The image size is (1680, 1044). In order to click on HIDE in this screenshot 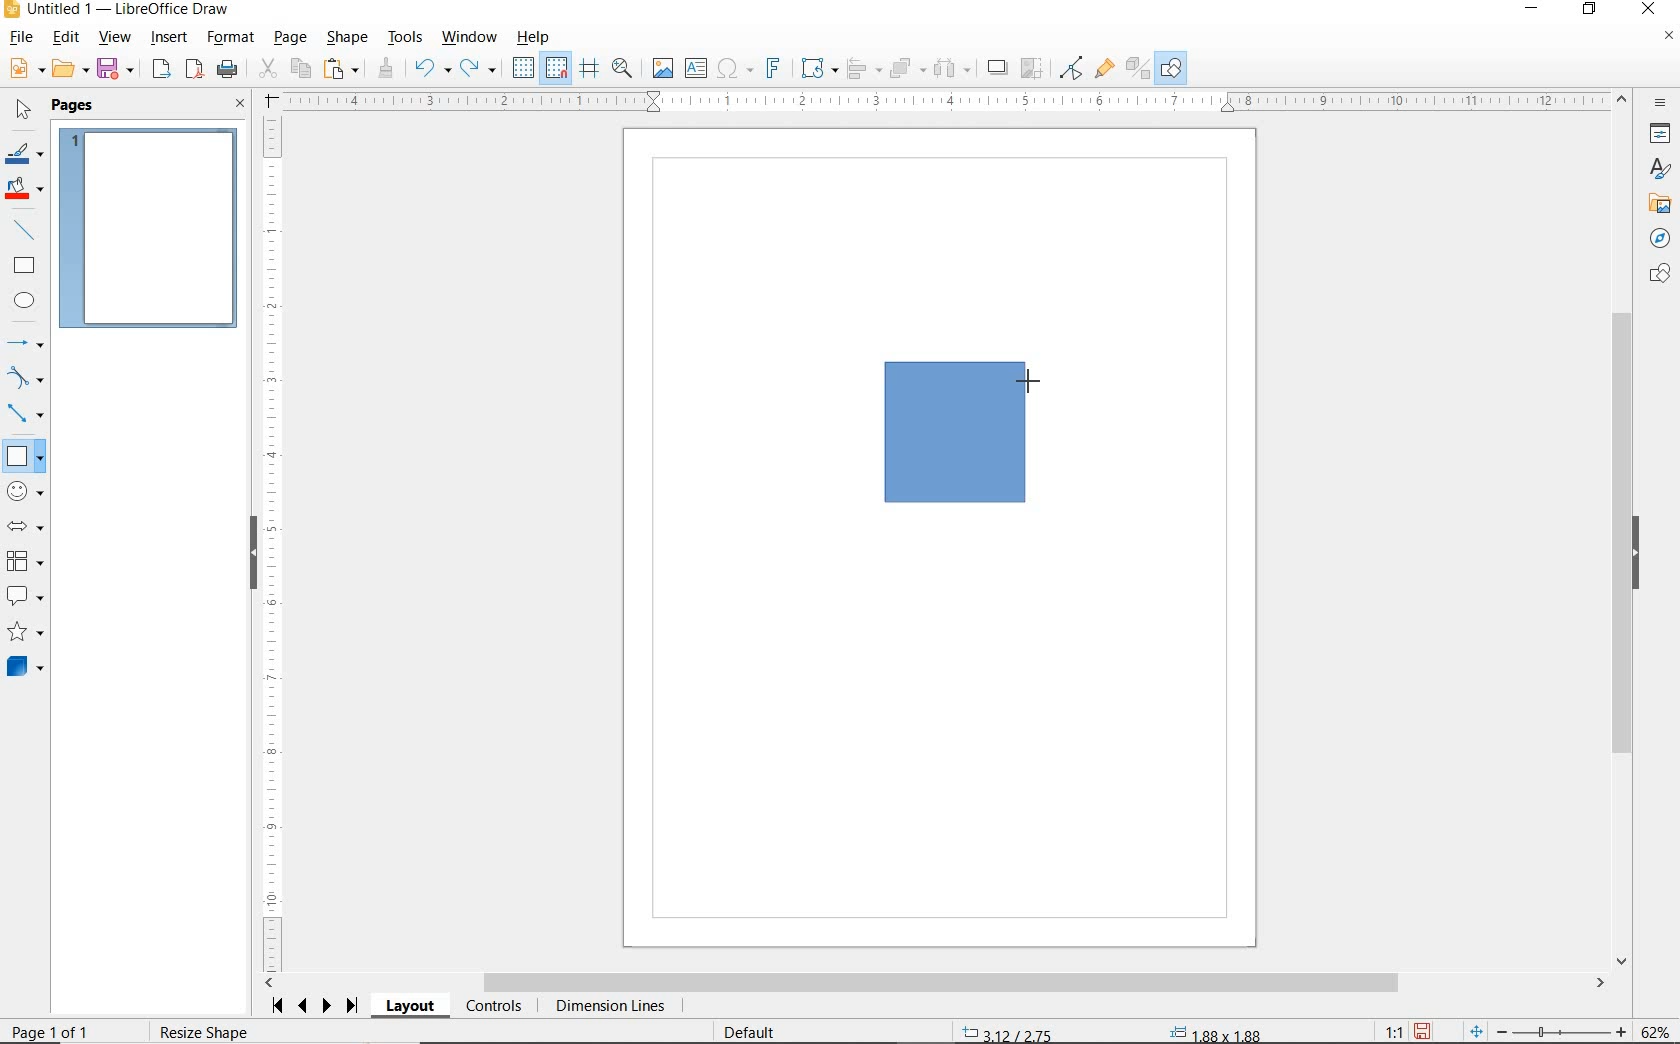, I will do `click(253, 555)`.